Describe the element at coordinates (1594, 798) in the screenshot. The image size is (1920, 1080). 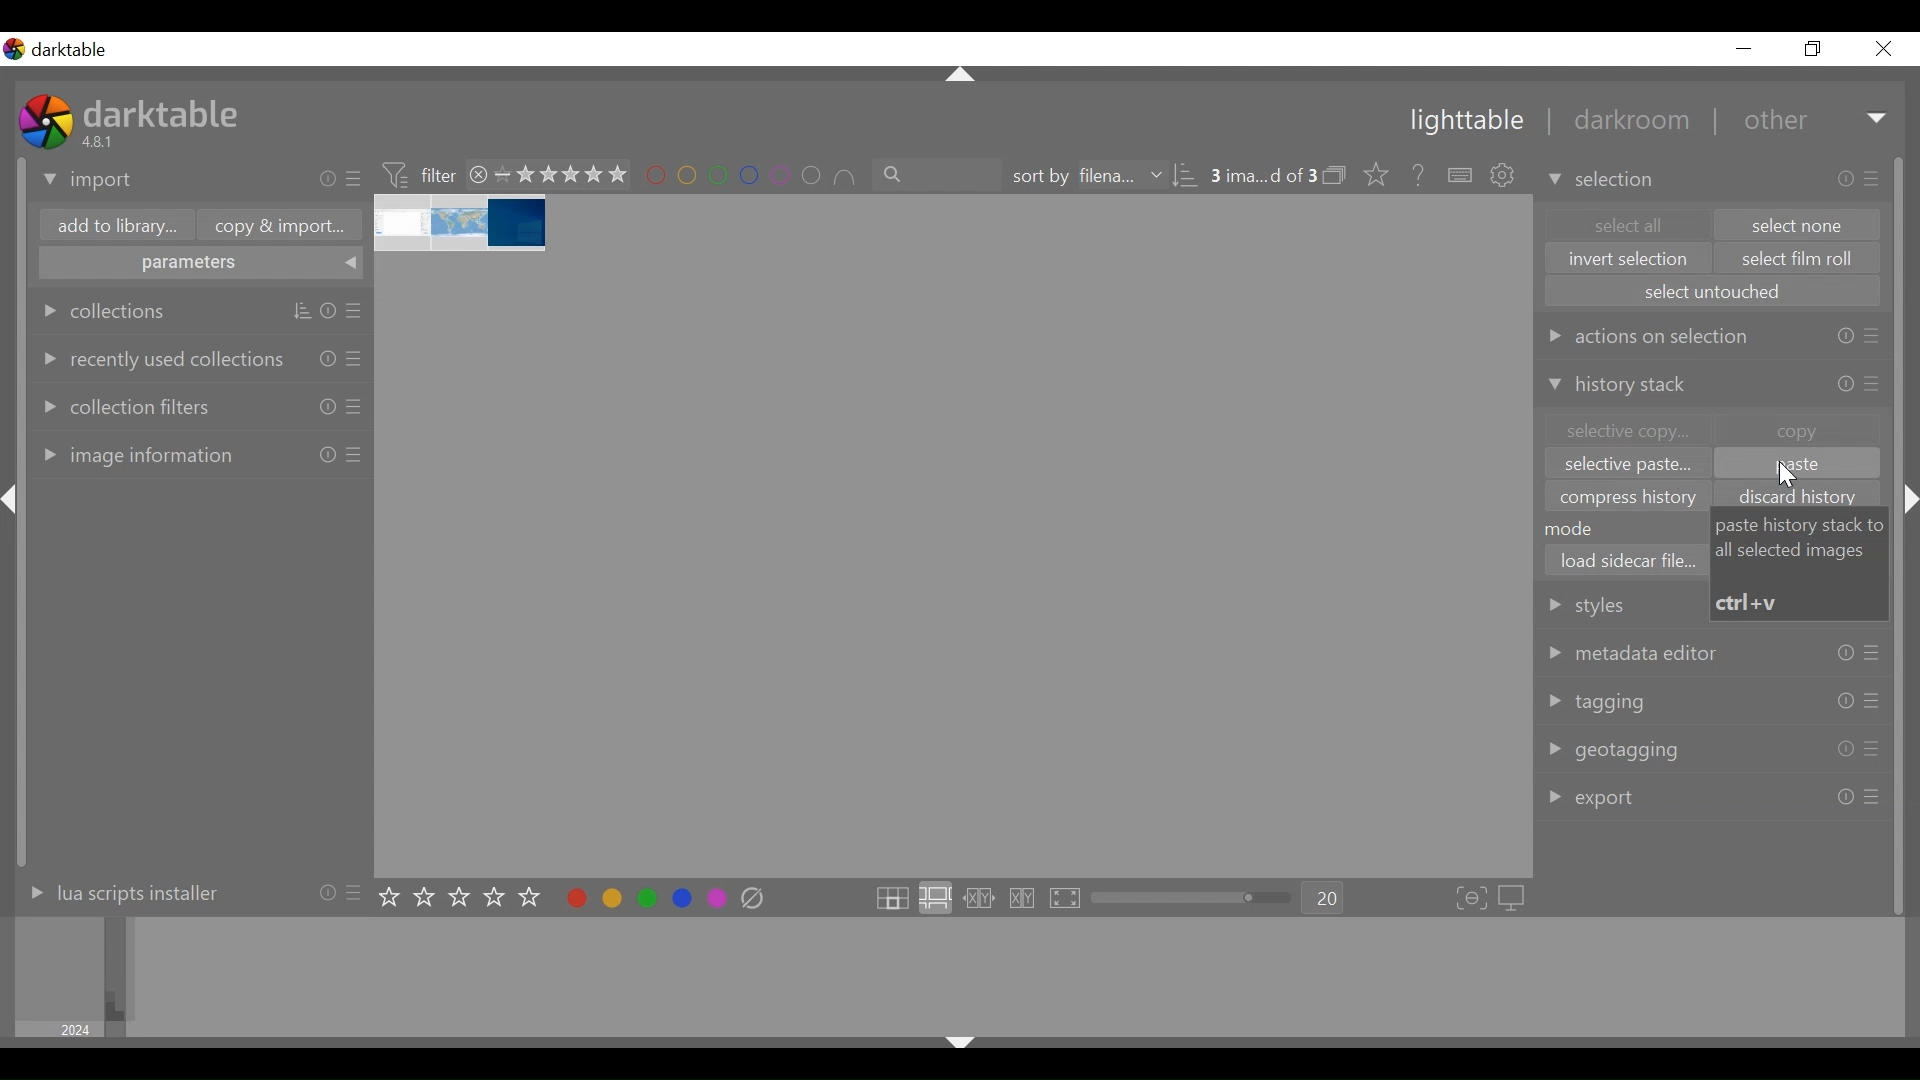
I see `export` at that location.